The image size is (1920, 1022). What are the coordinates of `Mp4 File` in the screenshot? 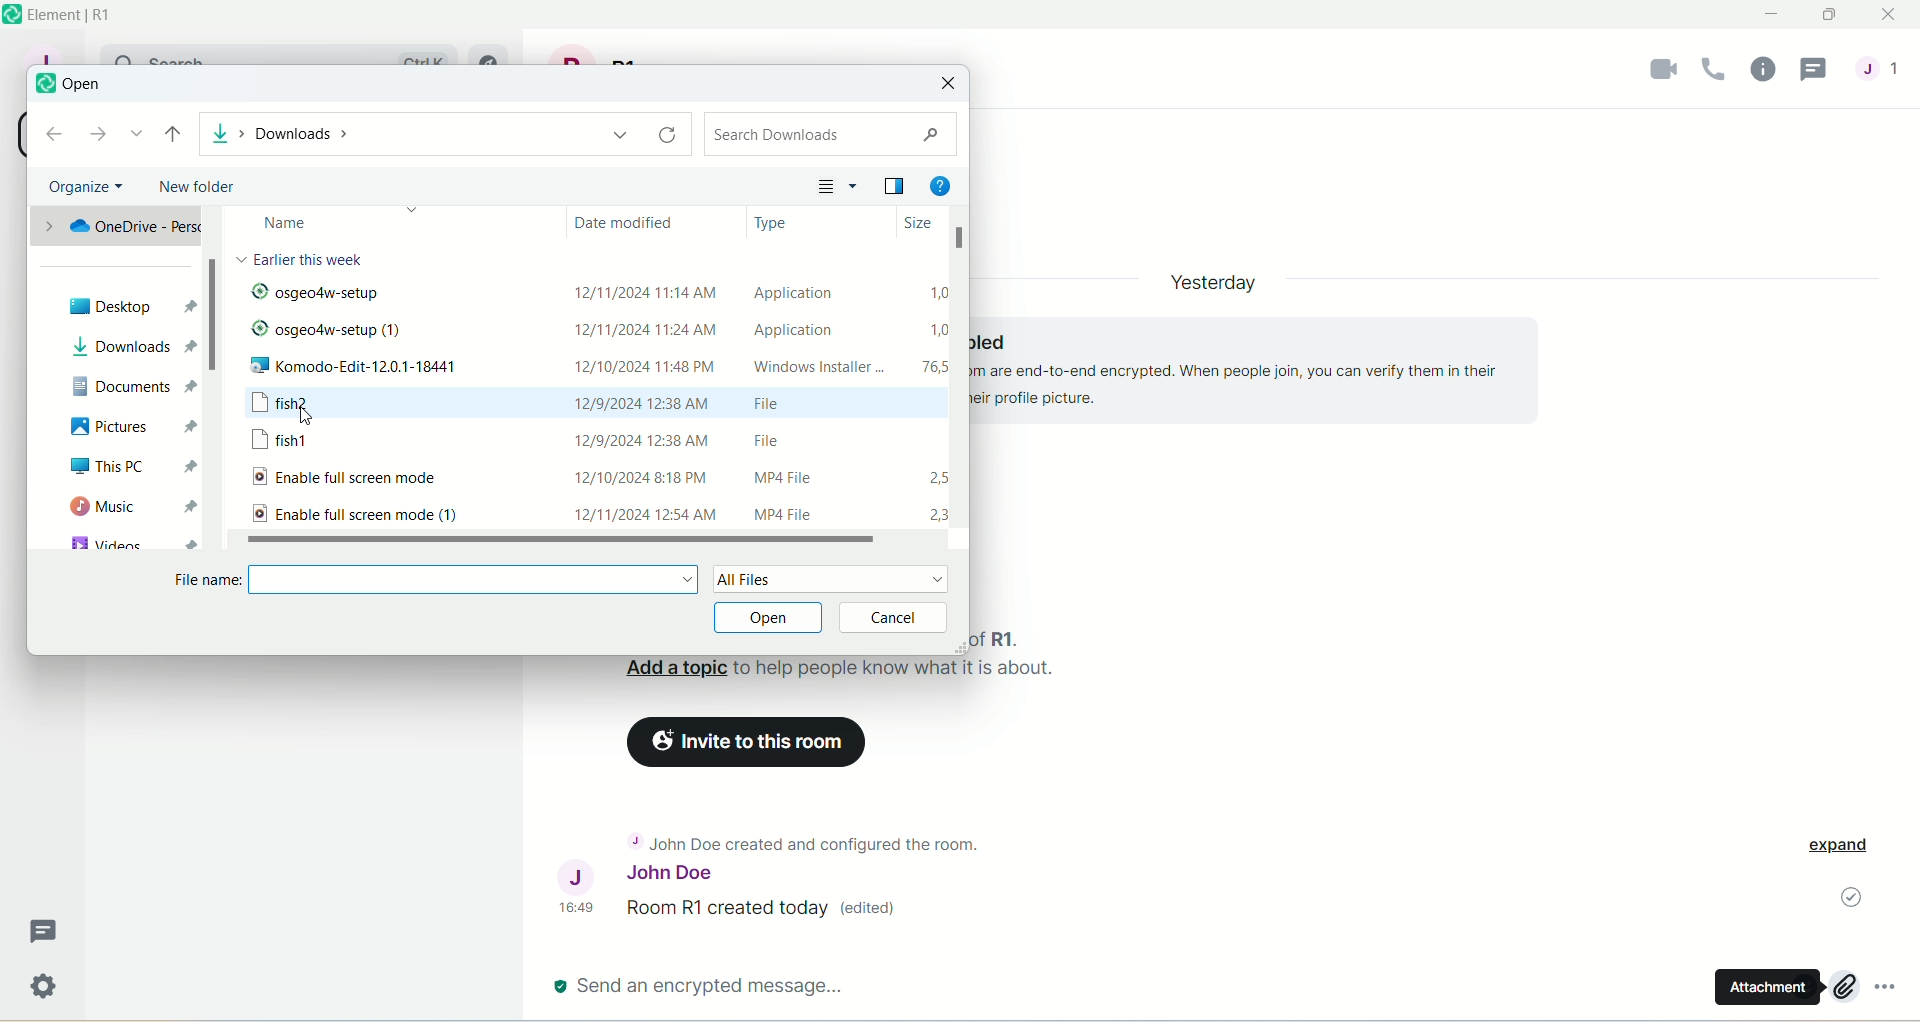 It's located at (775, 479).